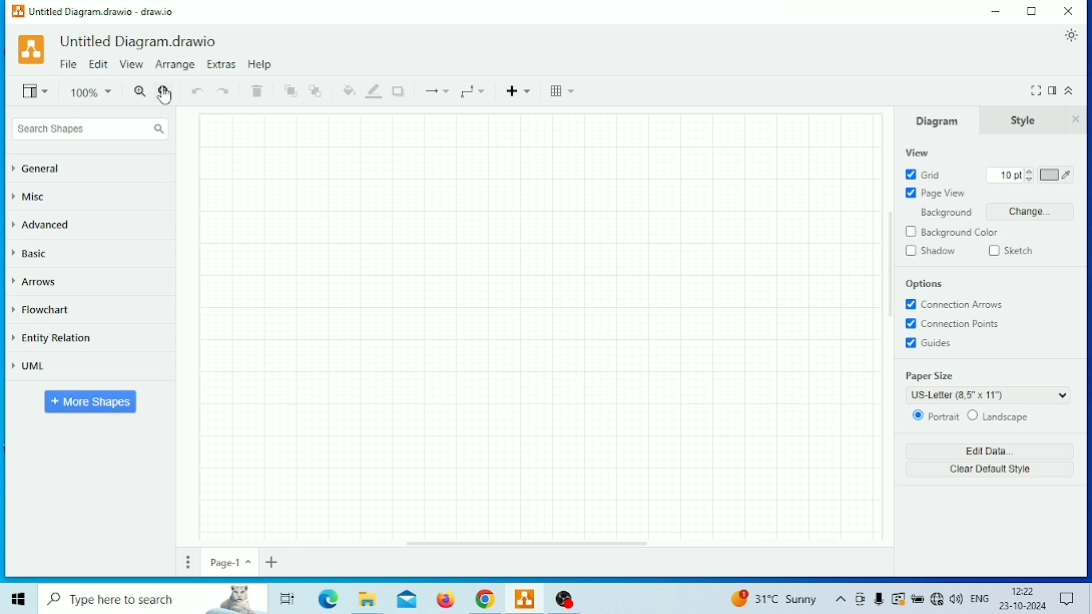  Describe the element at coordinates (1021, 120) in the screenshot. I see `Style` at that location.